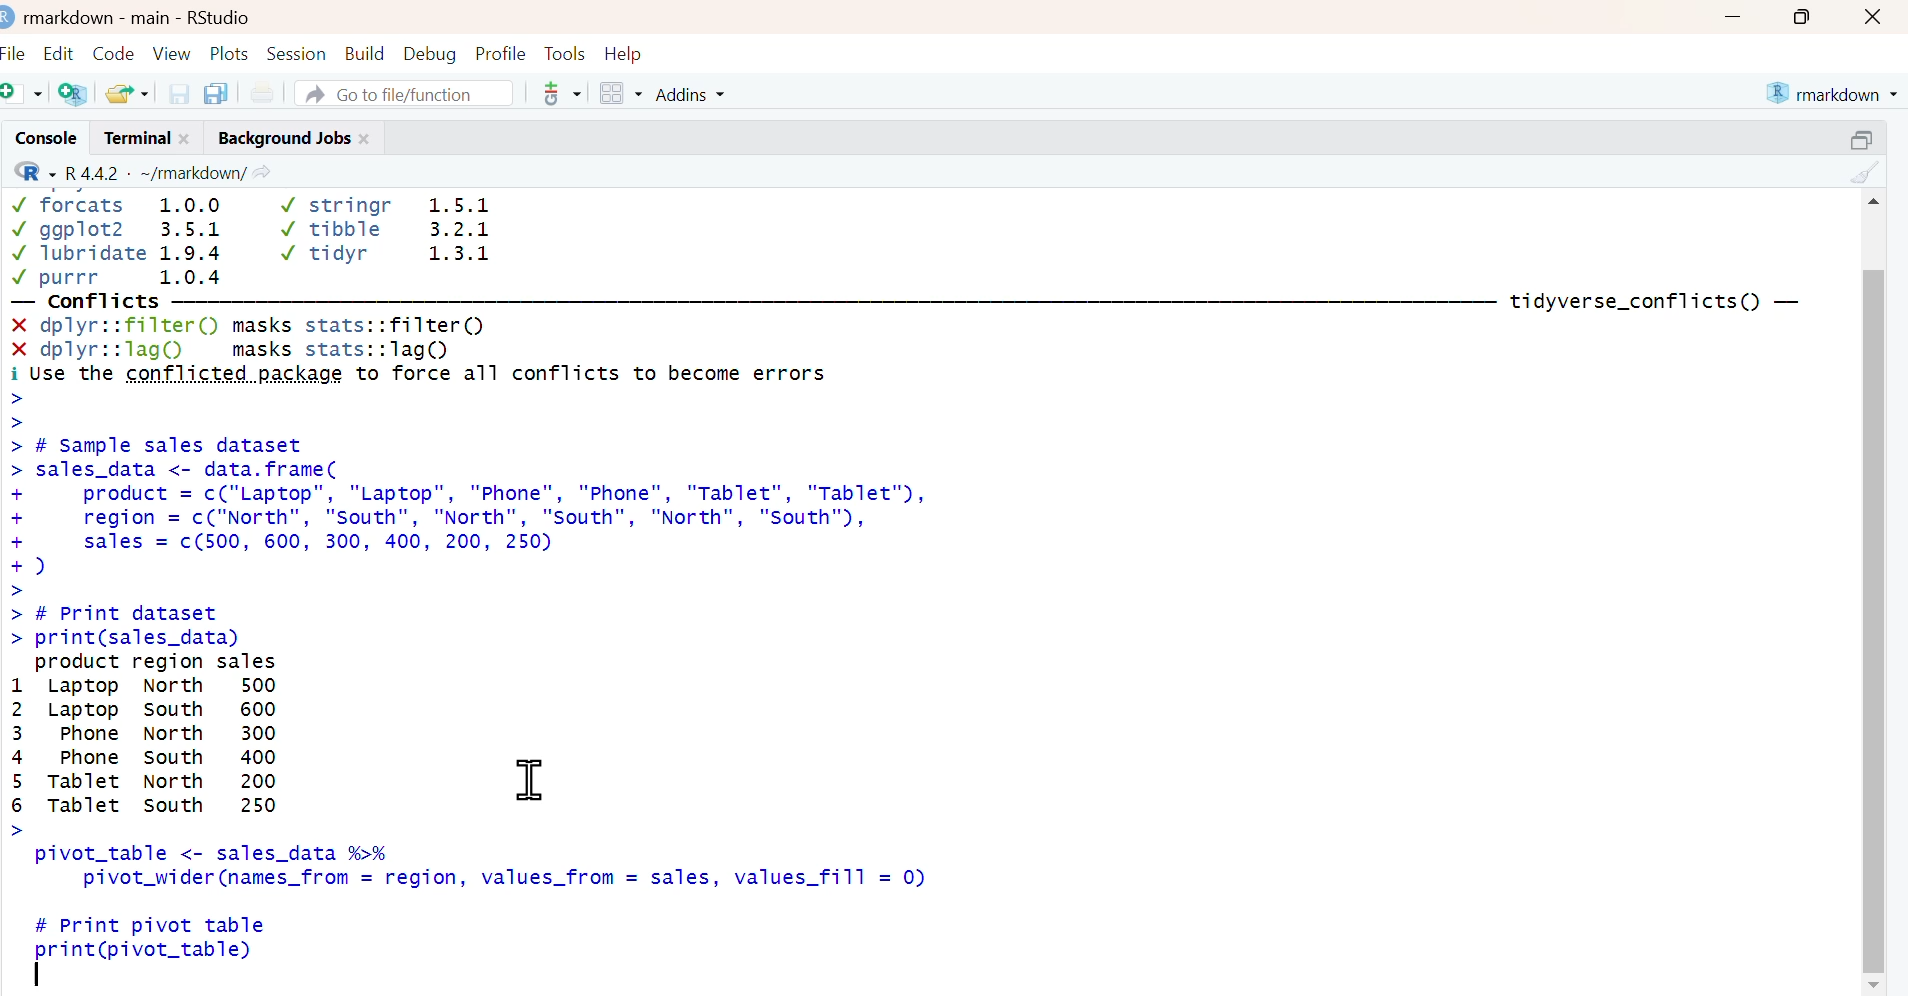 The width and height of the screenshot is (1908, 996). What do you see at coordinates (24, 92) in the screenshot?
I see `new file` at bounding box center [24, 92].